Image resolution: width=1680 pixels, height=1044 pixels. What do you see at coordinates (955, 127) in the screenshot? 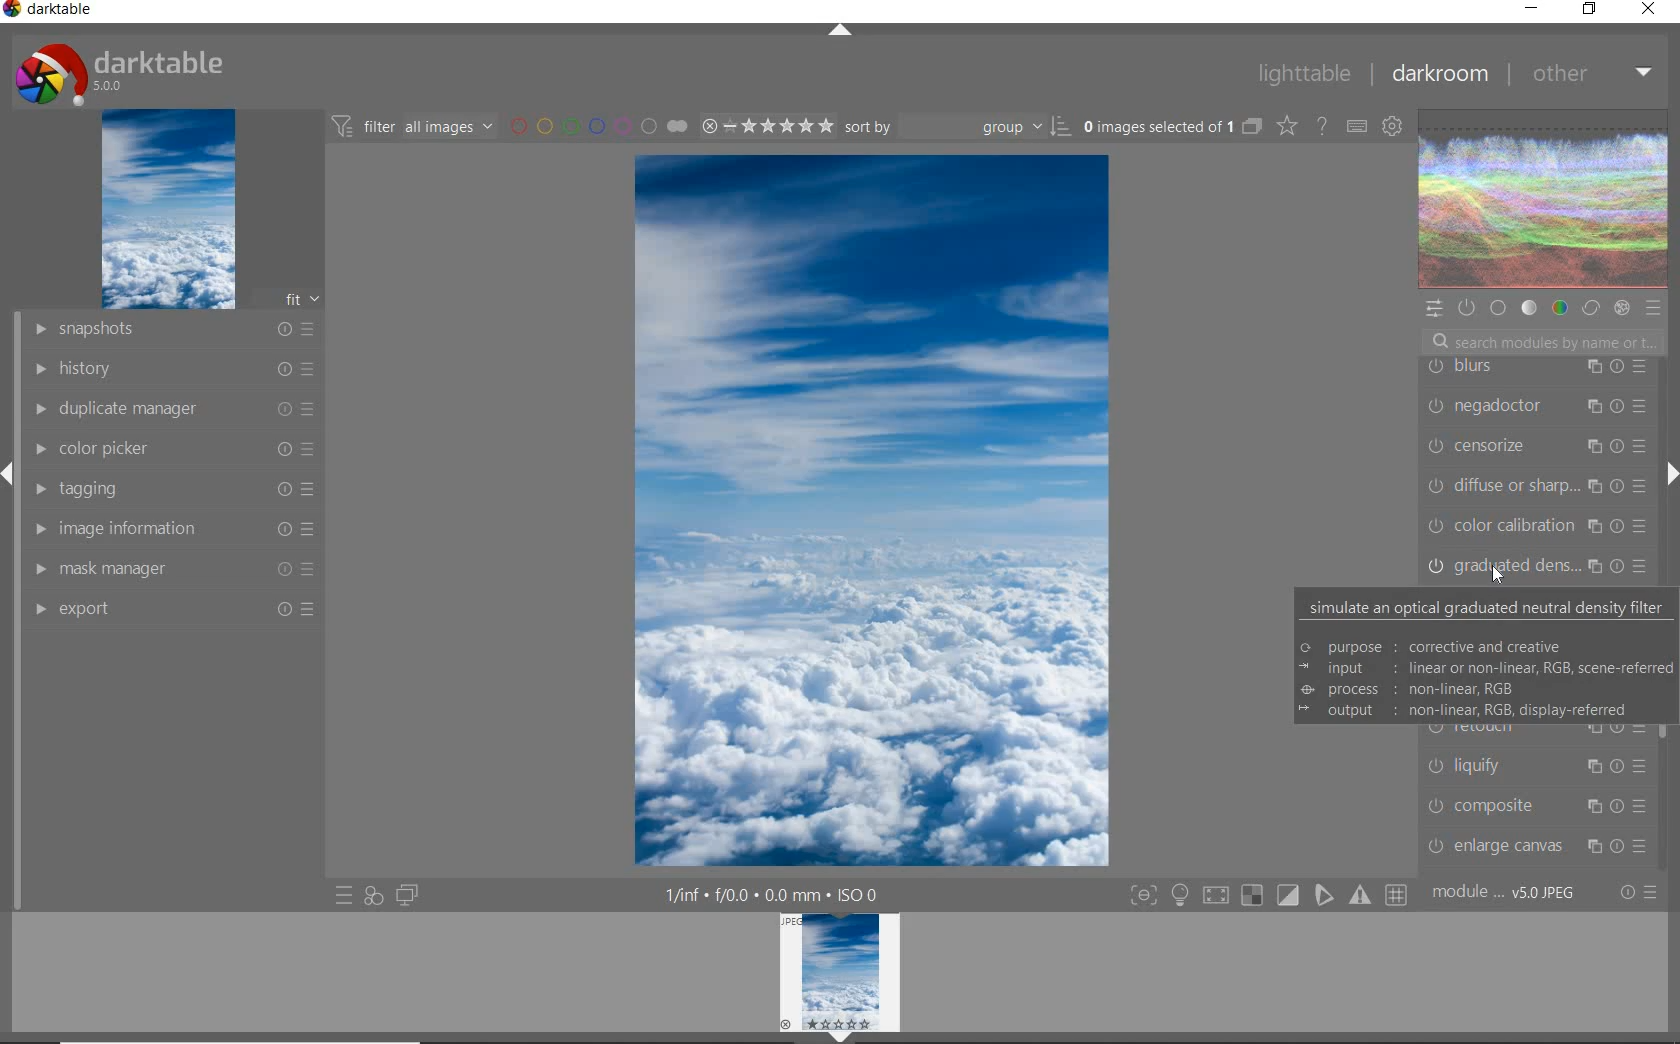
I see `sort by group` at bounding box center [955, 127].